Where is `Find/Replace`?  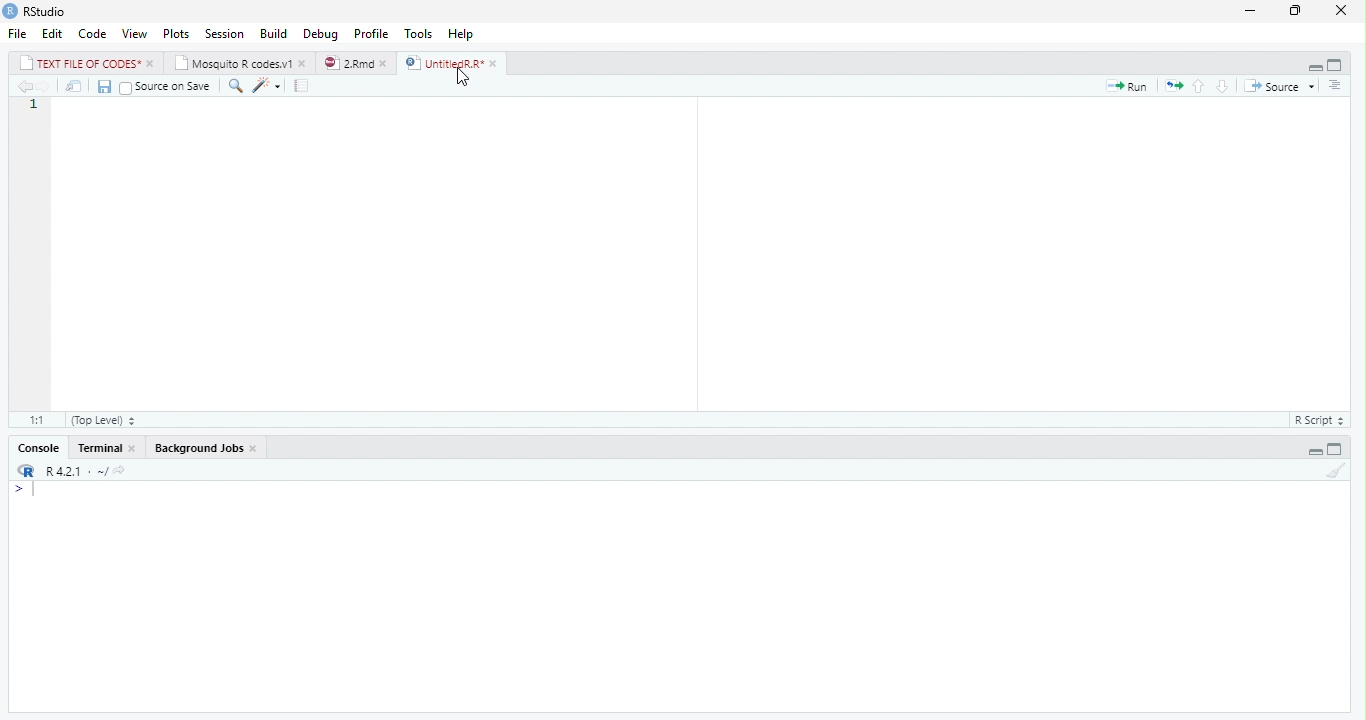
Find/Replace is located at coordinates (234, 86).